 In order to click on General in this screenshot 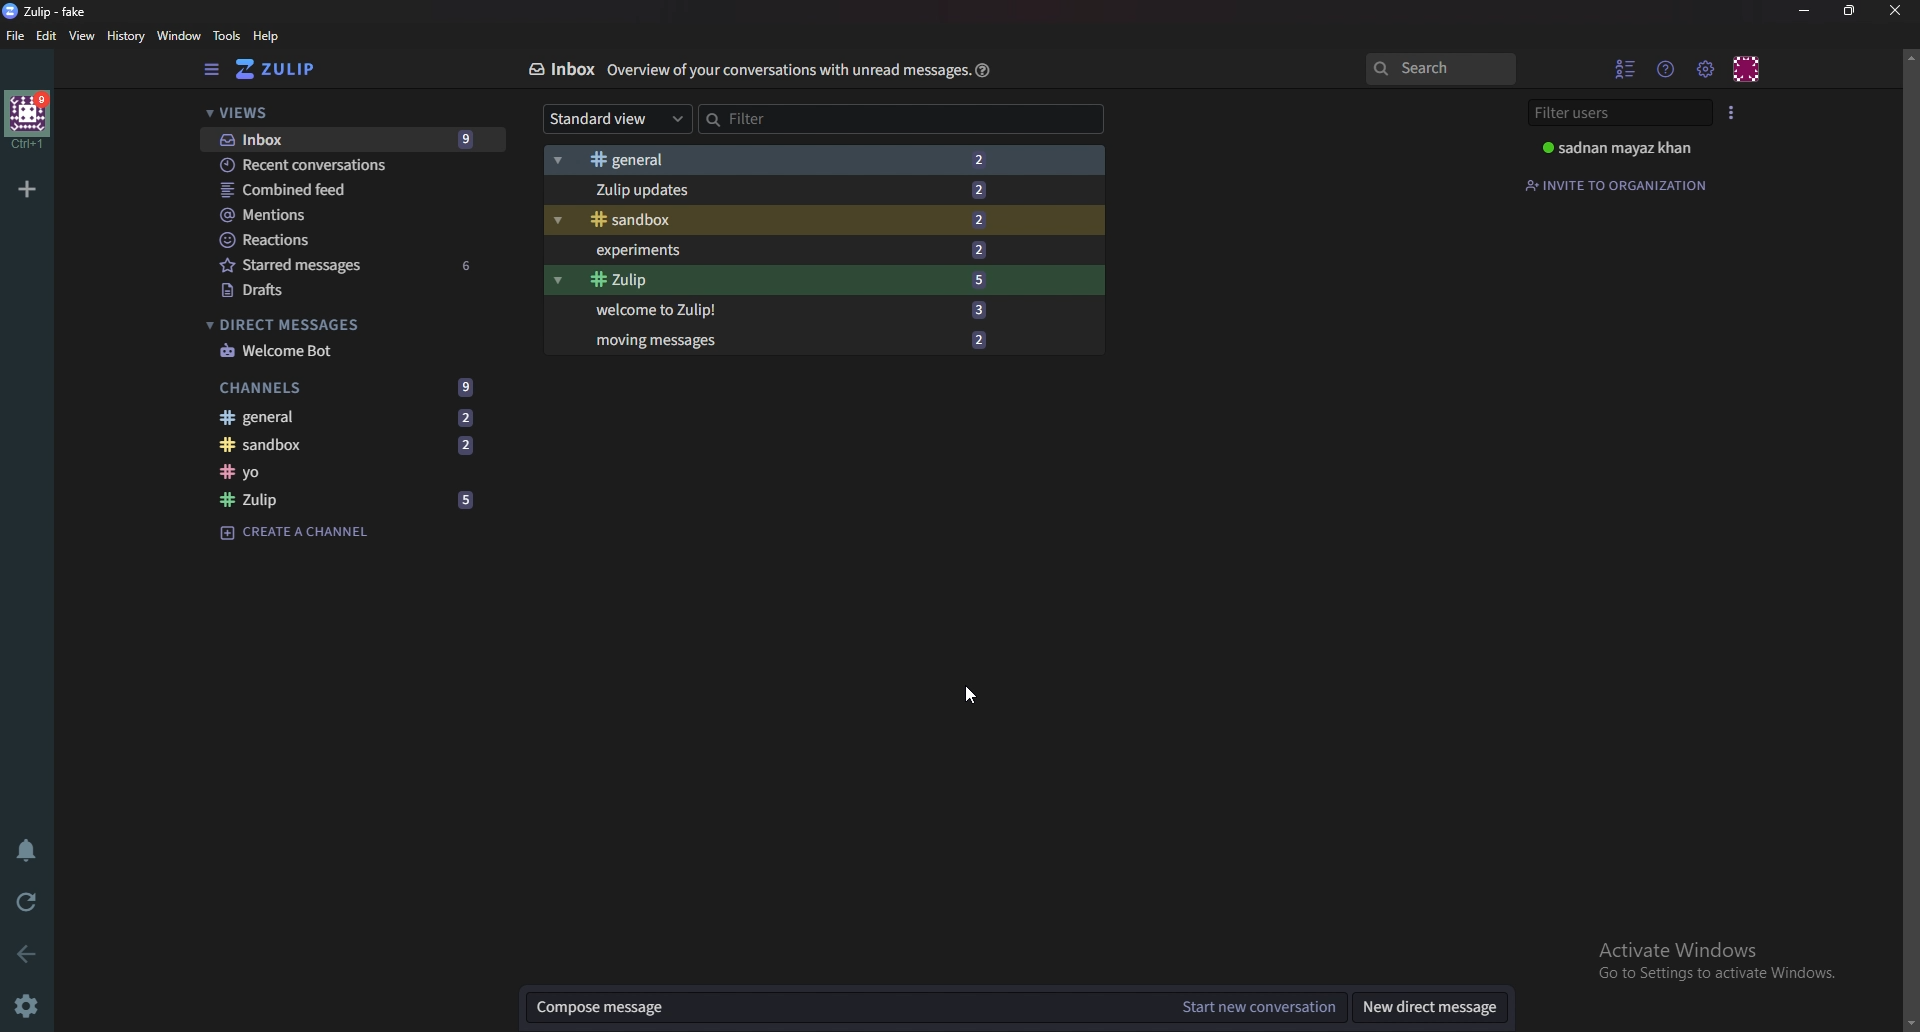, I will do `click(826, 156)`.